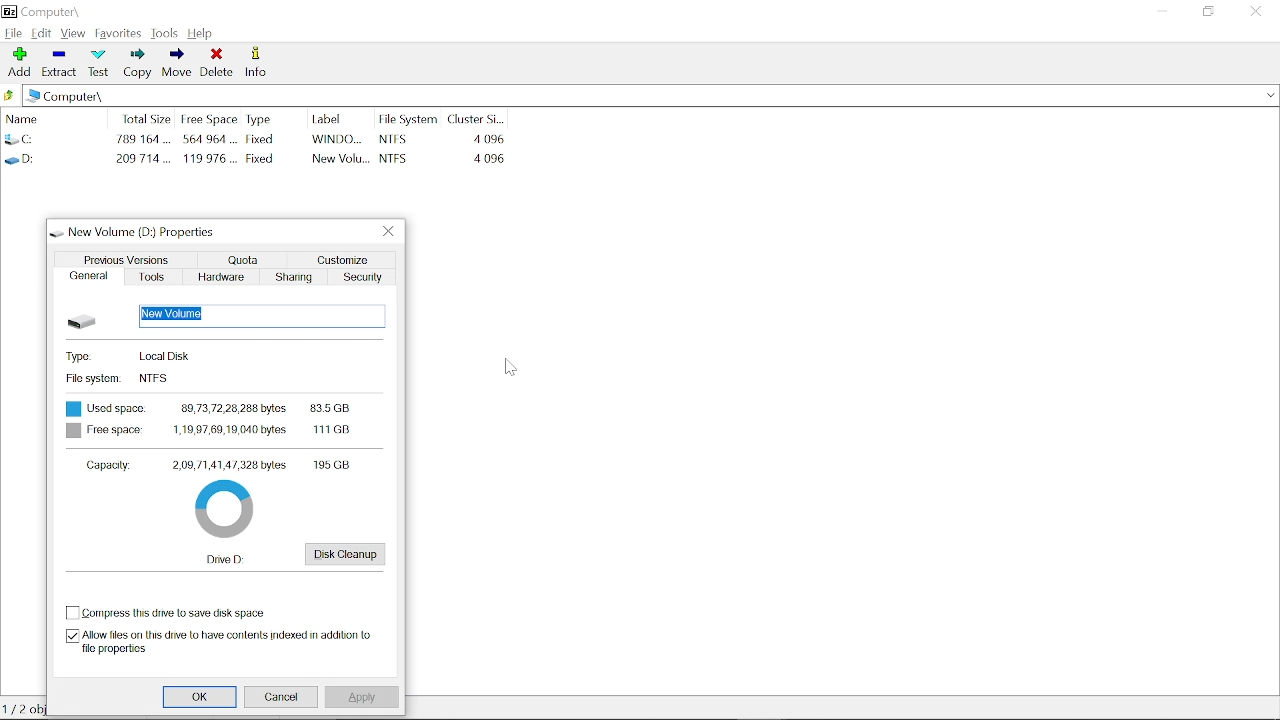  Describe the element at coordinates (14, 32) in the screenshot. I see `file` at that location.